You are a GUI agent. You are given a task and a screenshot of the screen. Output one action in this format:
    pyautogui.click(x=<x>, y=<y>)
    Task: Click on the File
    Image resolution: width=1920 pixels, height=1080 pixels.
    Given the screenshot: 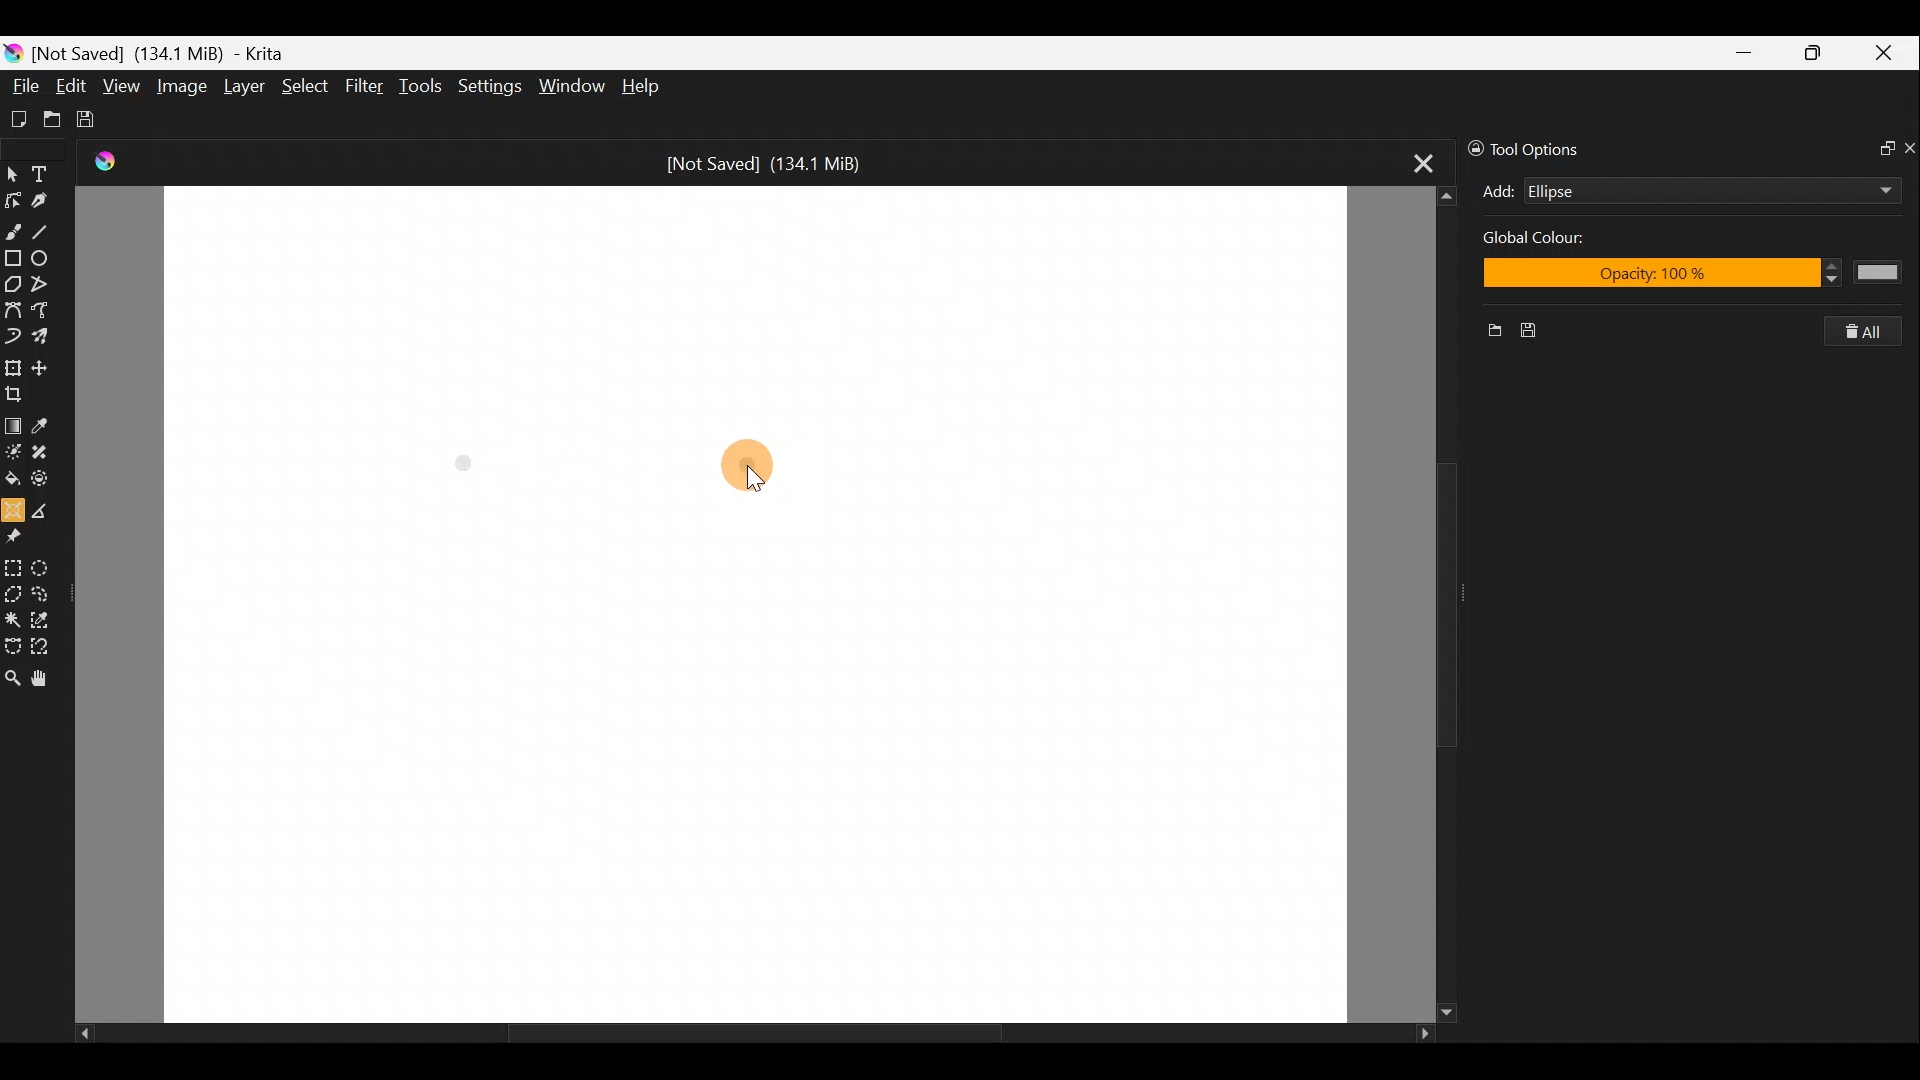 What is the action you would take?
    pyautogui.click(x=23, y=80)
    